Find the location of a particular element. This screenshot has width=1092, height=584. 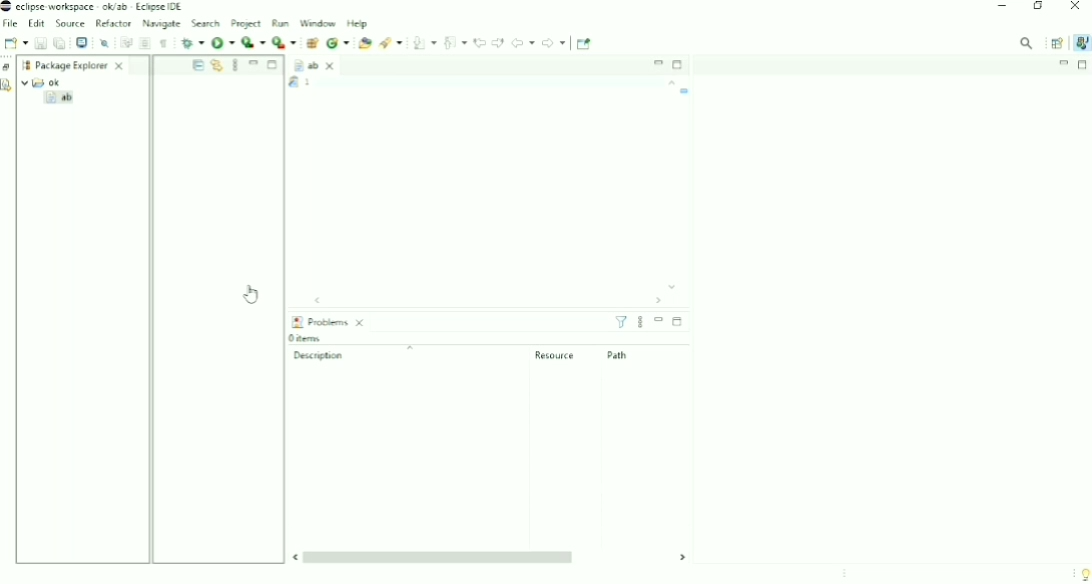

Run is located at coordinates (223, 42).